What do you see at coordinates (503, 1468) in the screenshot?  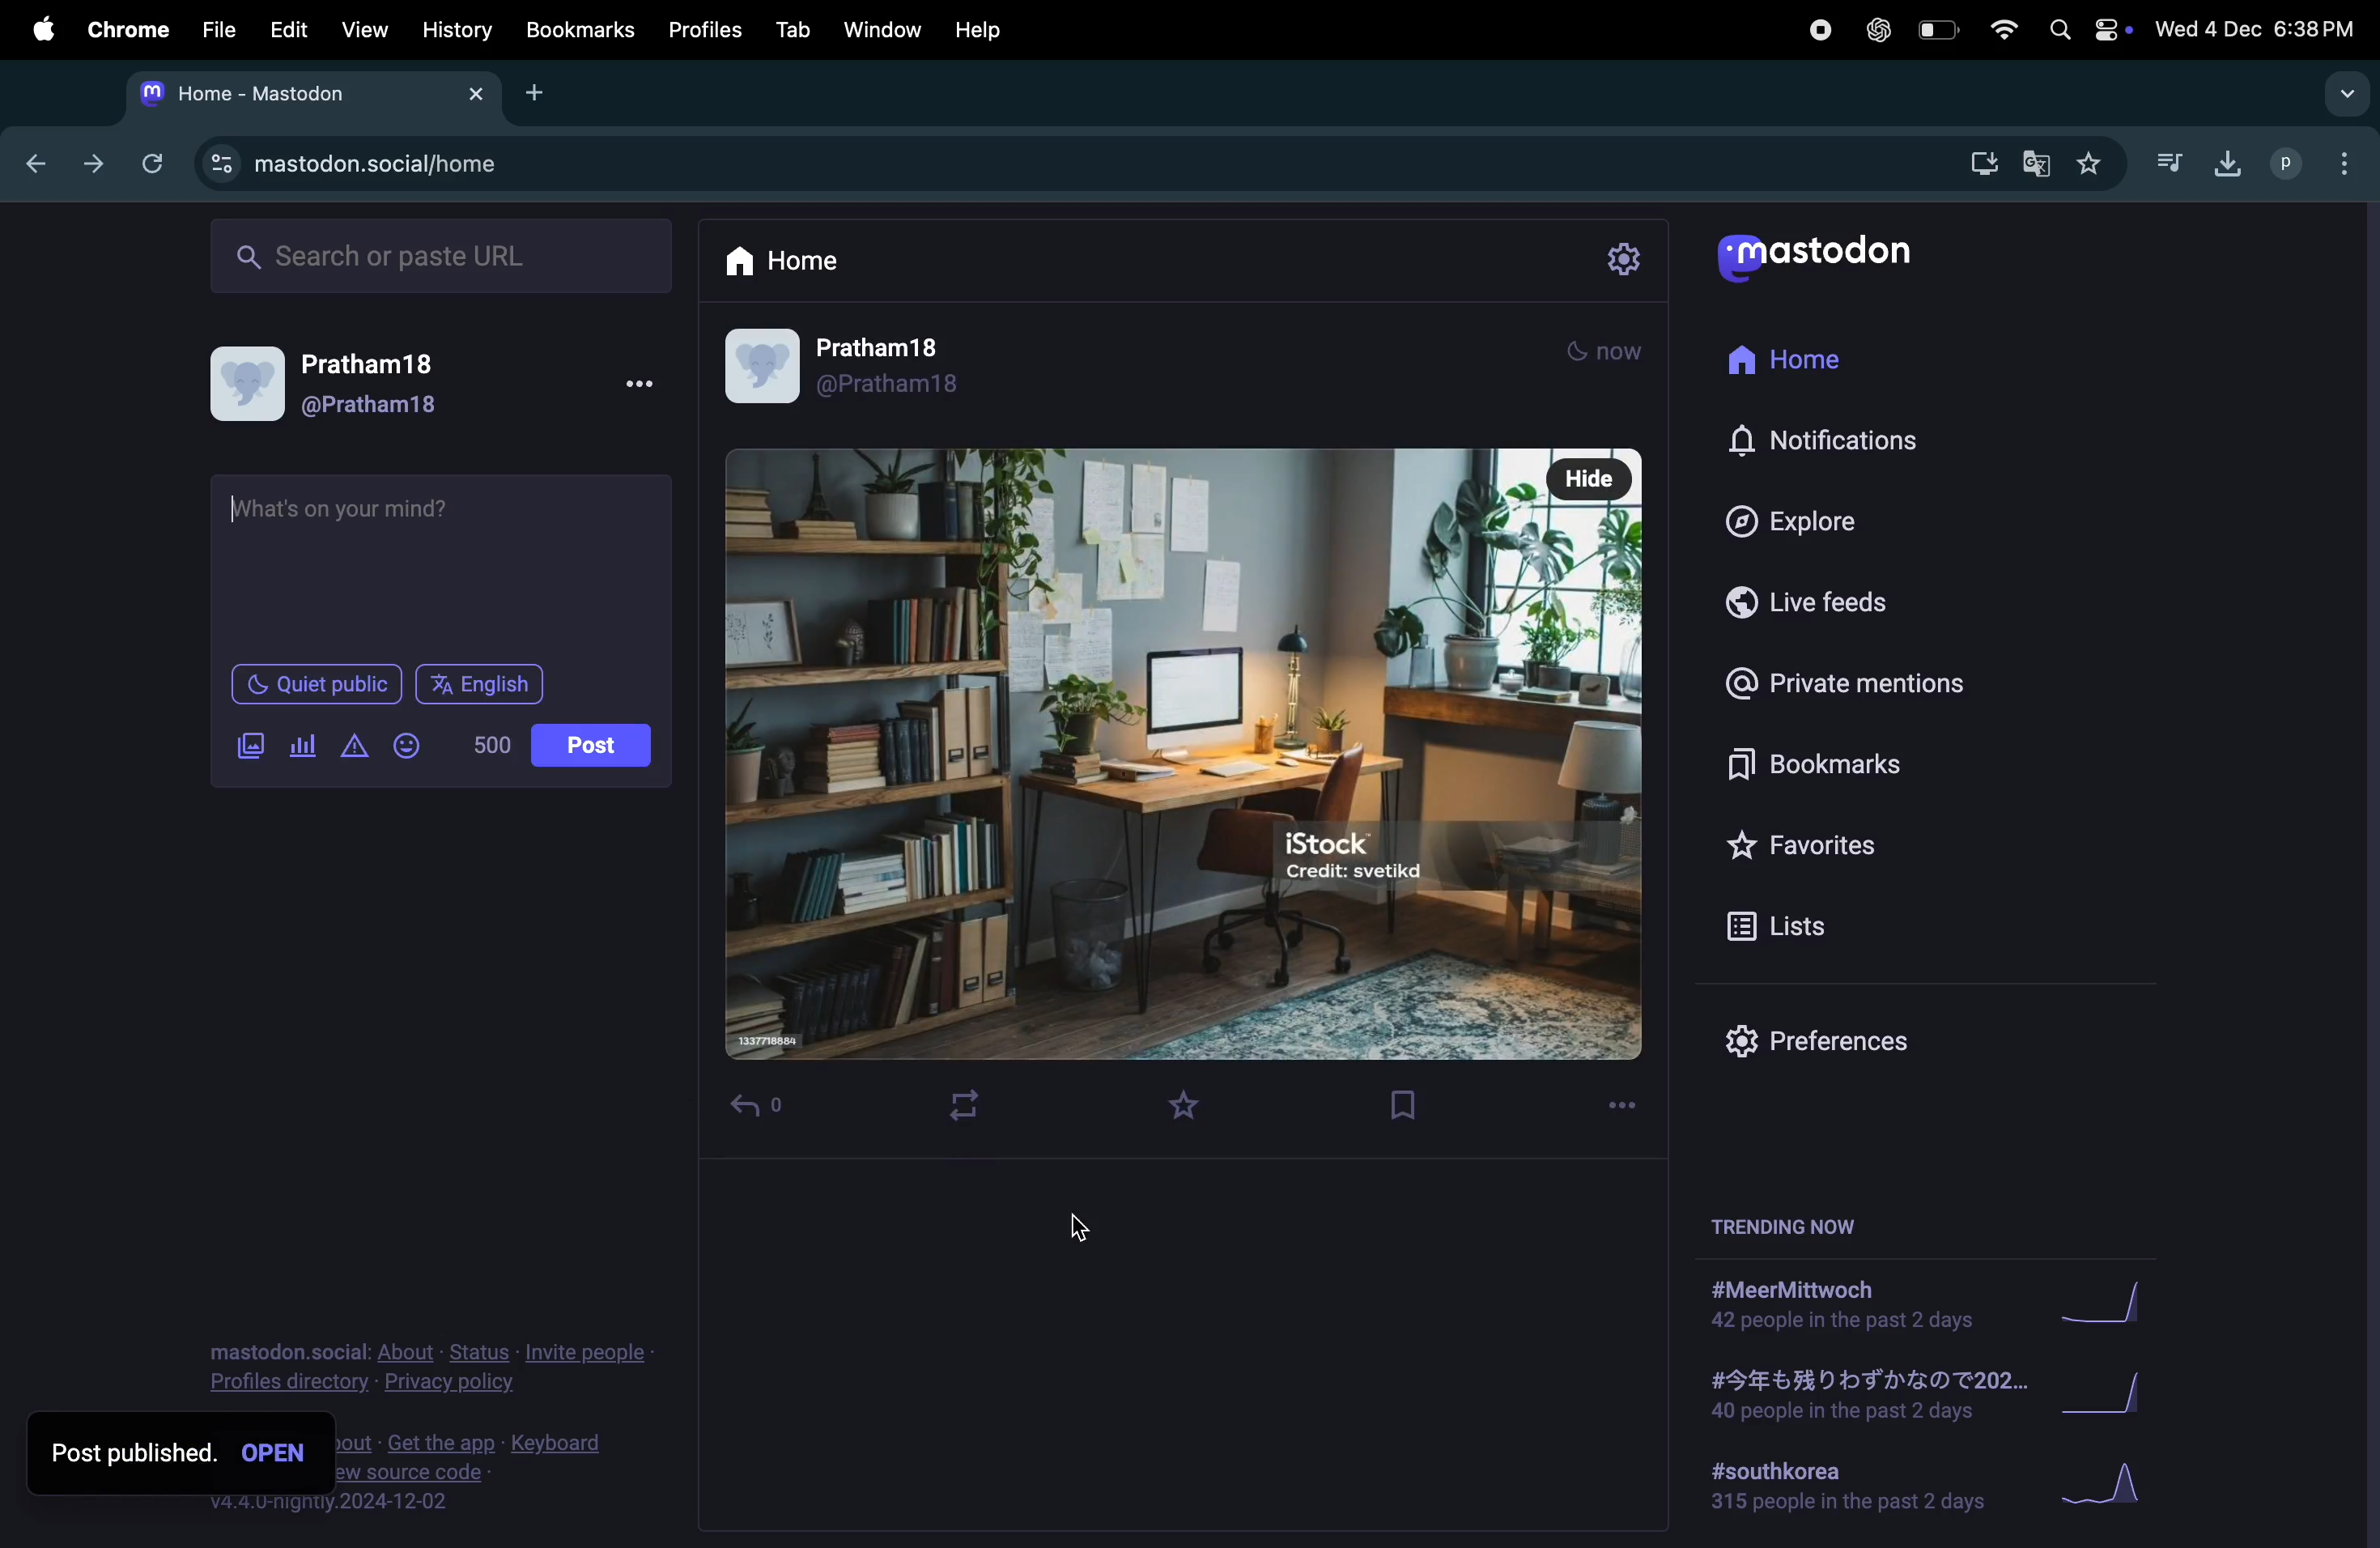 I see `mastdon source code` at bounding box center [503, 1468].